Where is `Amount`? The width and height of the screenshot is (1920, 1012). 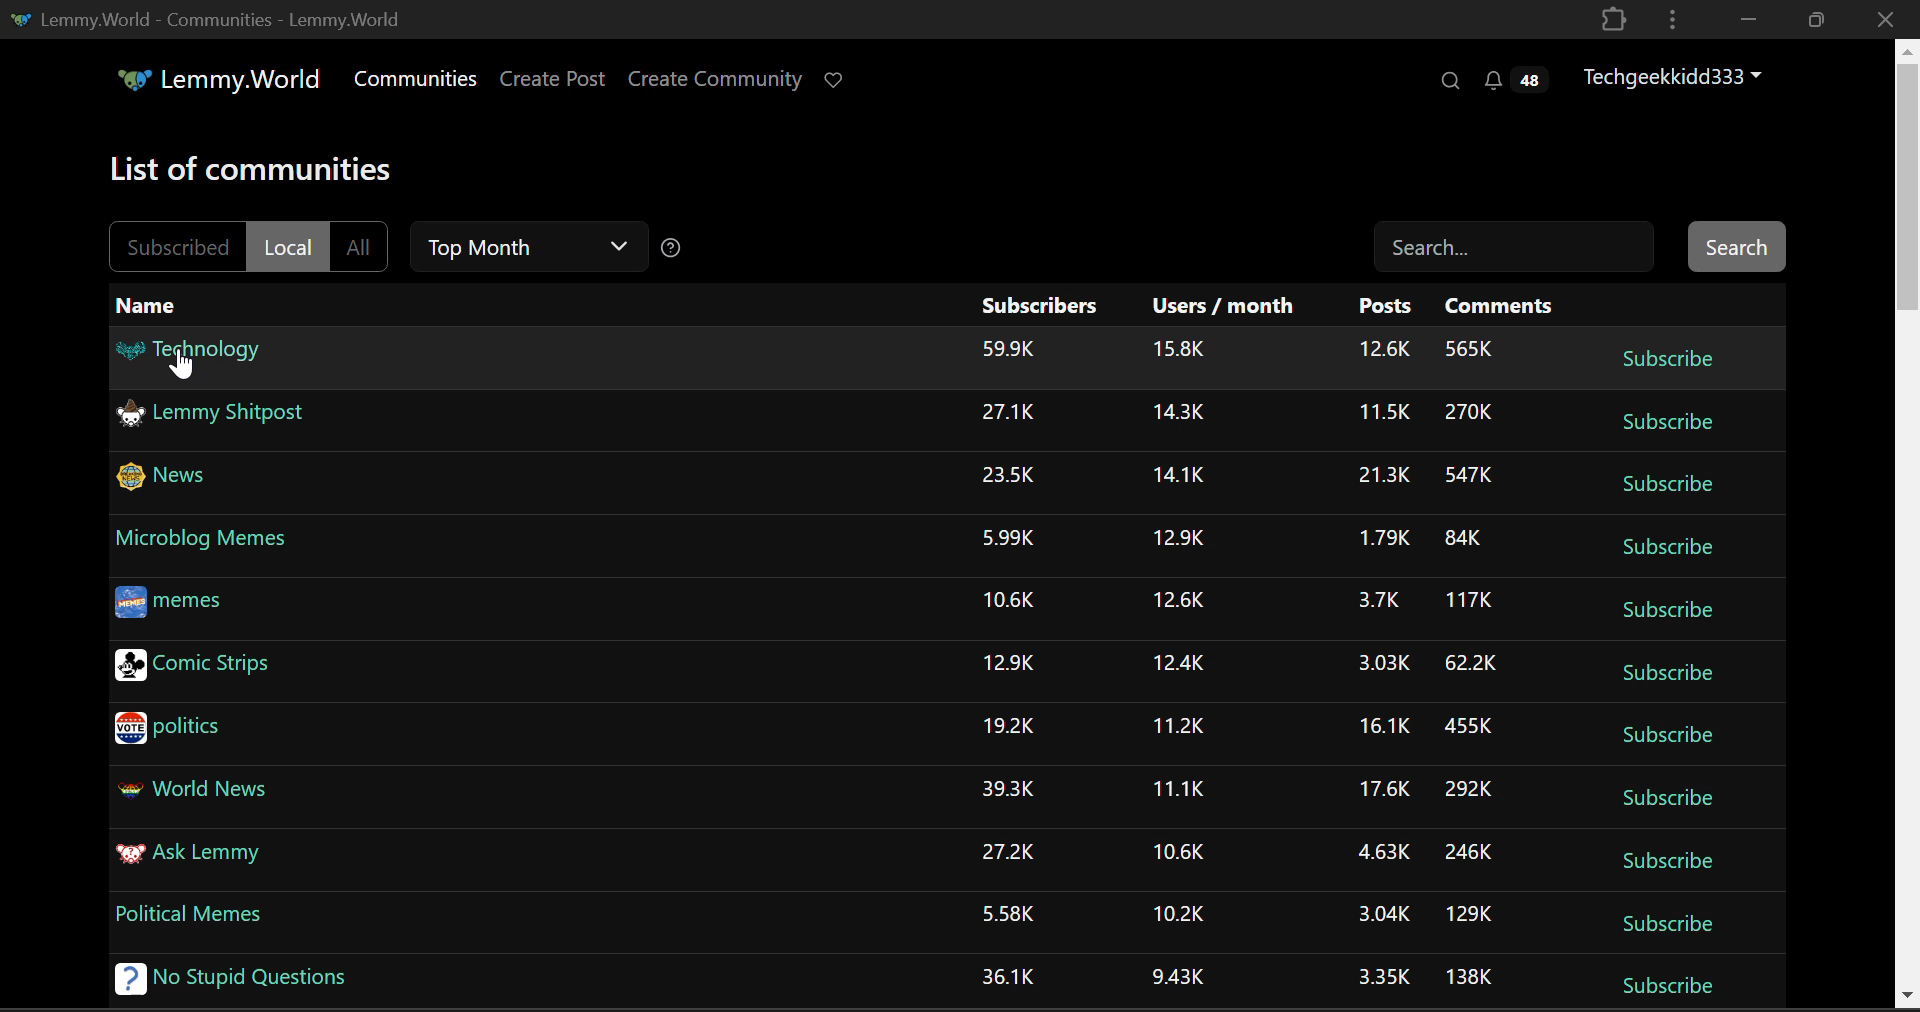
Amount is located at coordinates (1003, 789).